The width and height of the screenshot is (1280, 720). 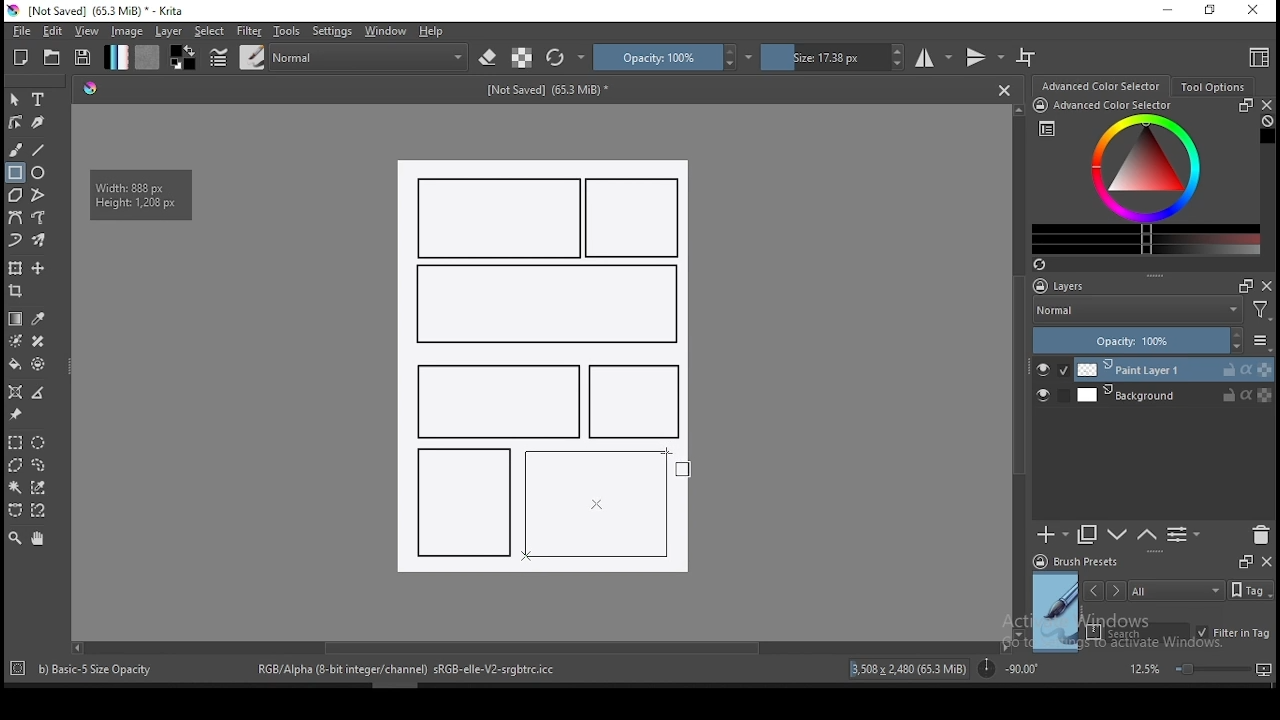 What do you see at coordinates (1214, 87) in the screenshot?
I see `tool options` at bounding box center [1214, 87].